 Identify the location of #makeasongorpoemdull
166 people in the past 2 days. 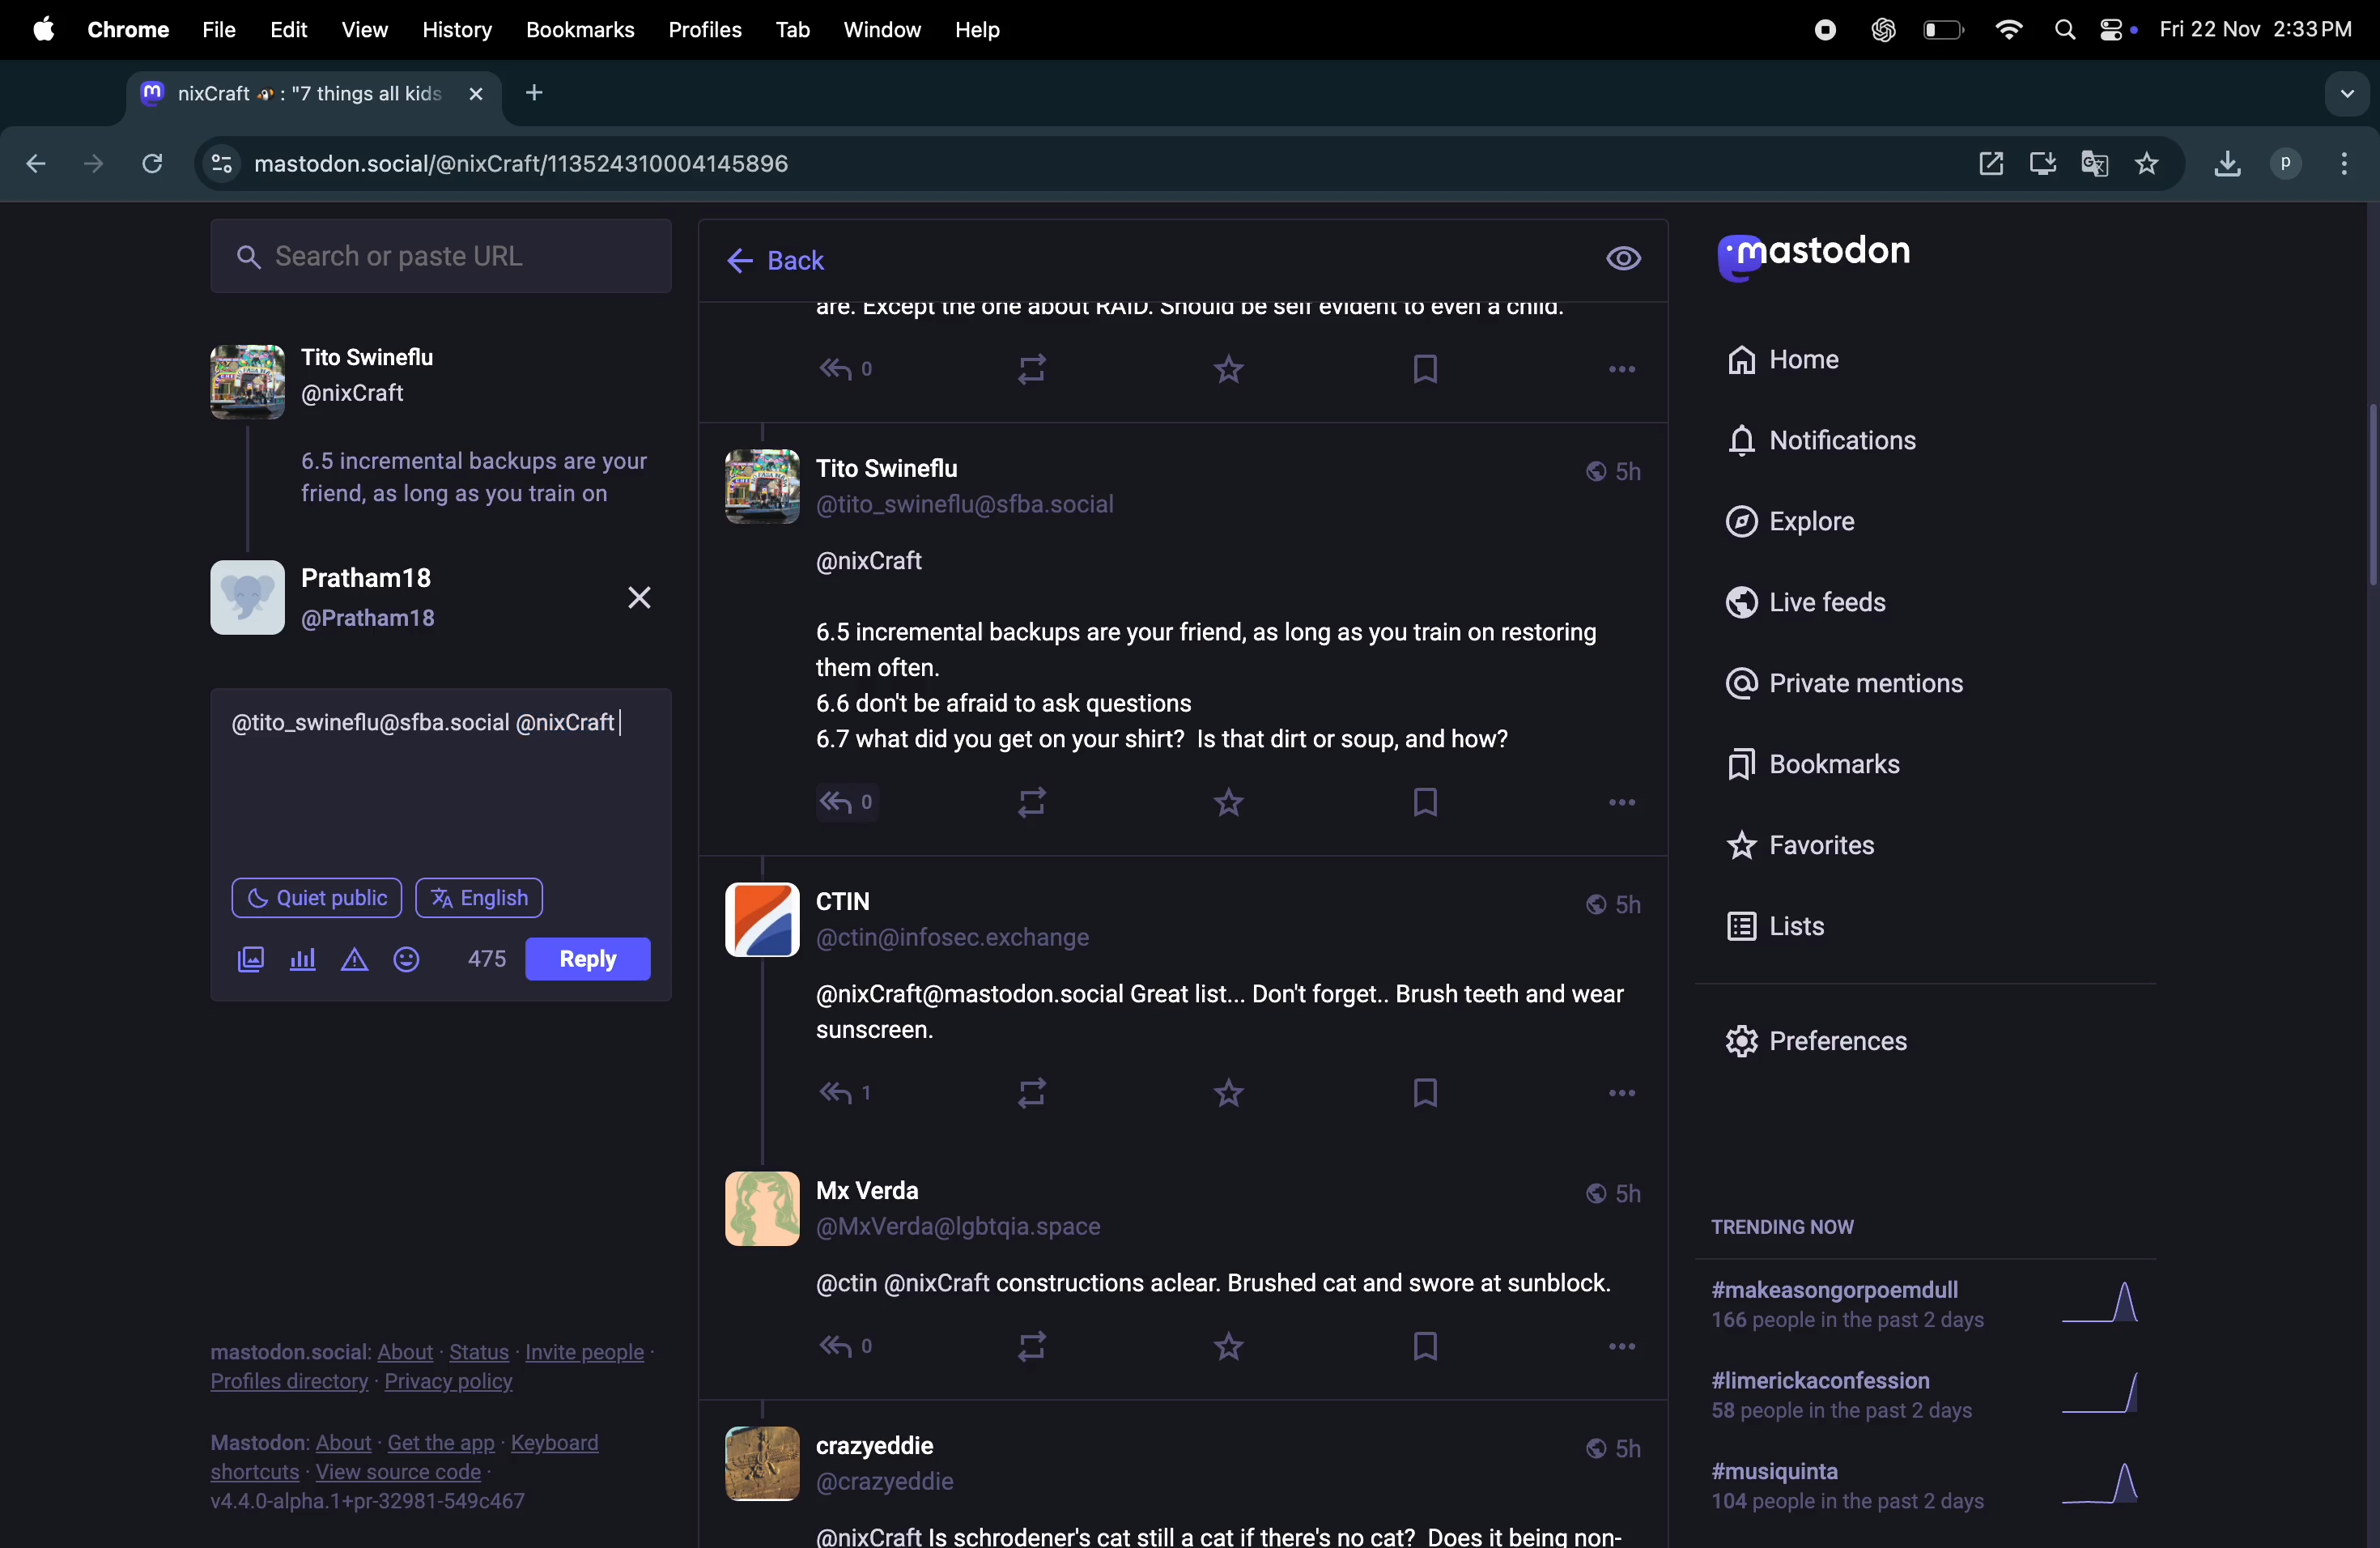
(1844, 1308).